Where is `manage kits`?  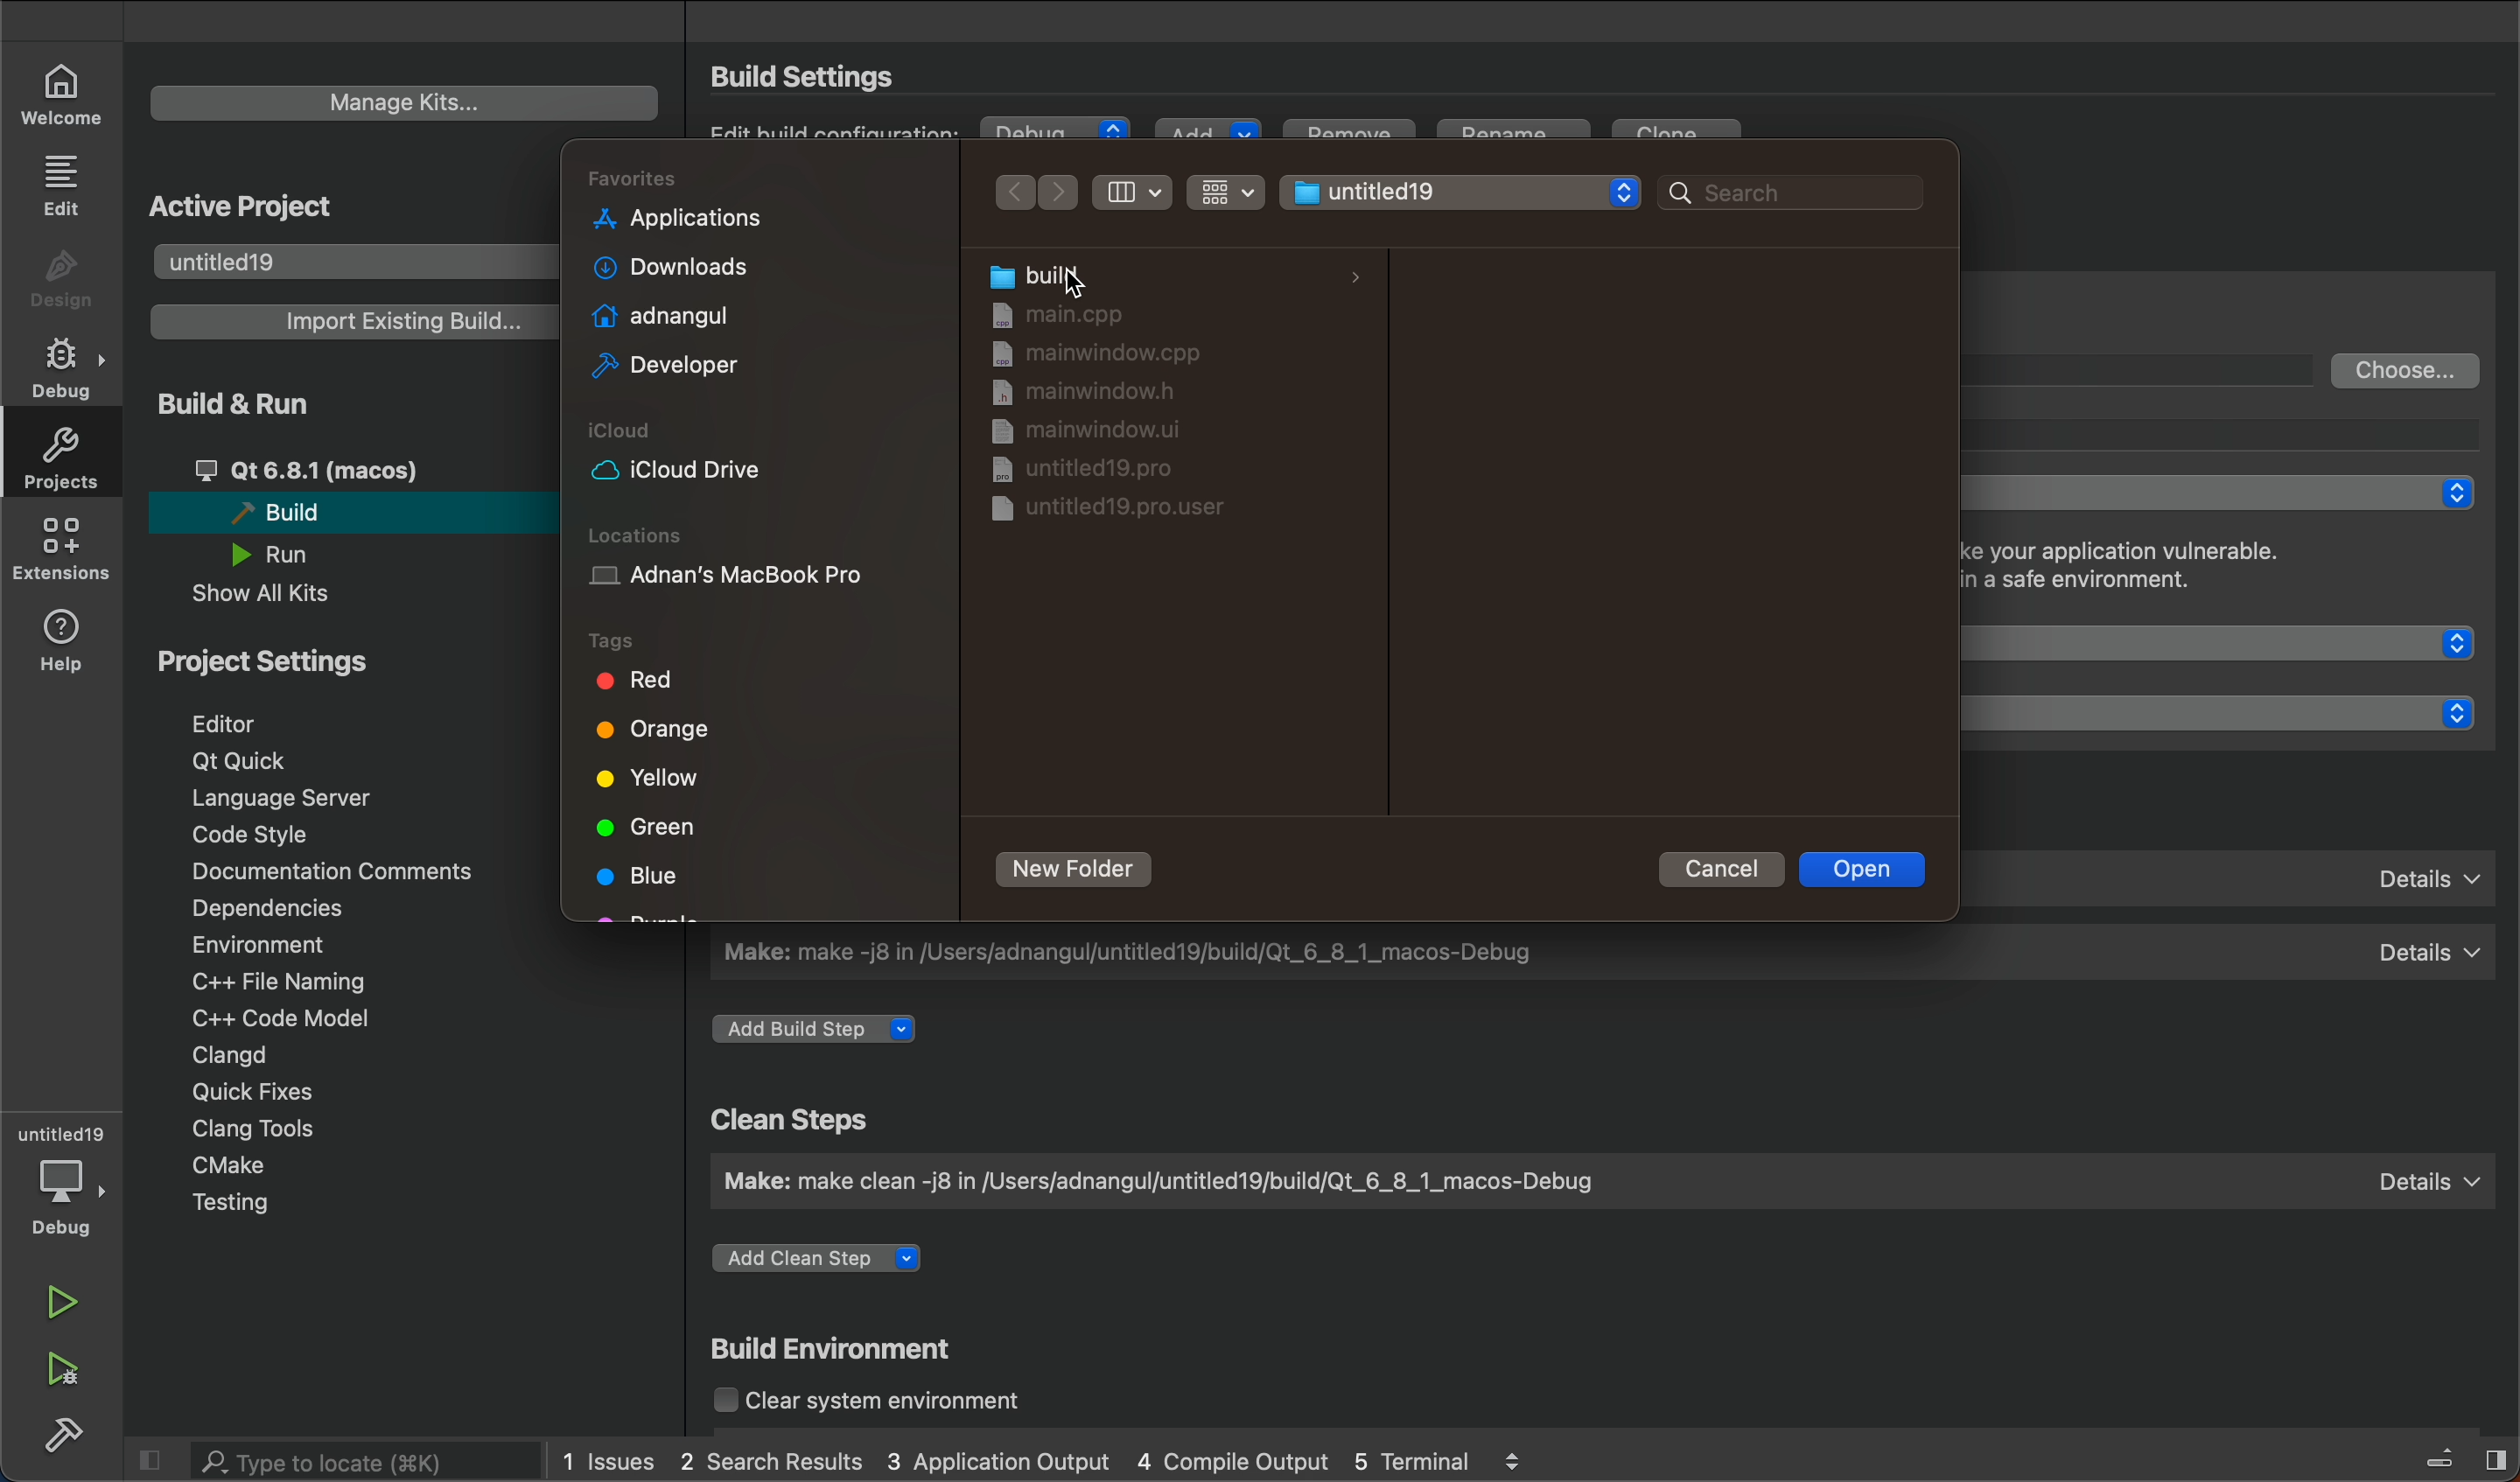 manage kits is located at coordinates (405, 103).